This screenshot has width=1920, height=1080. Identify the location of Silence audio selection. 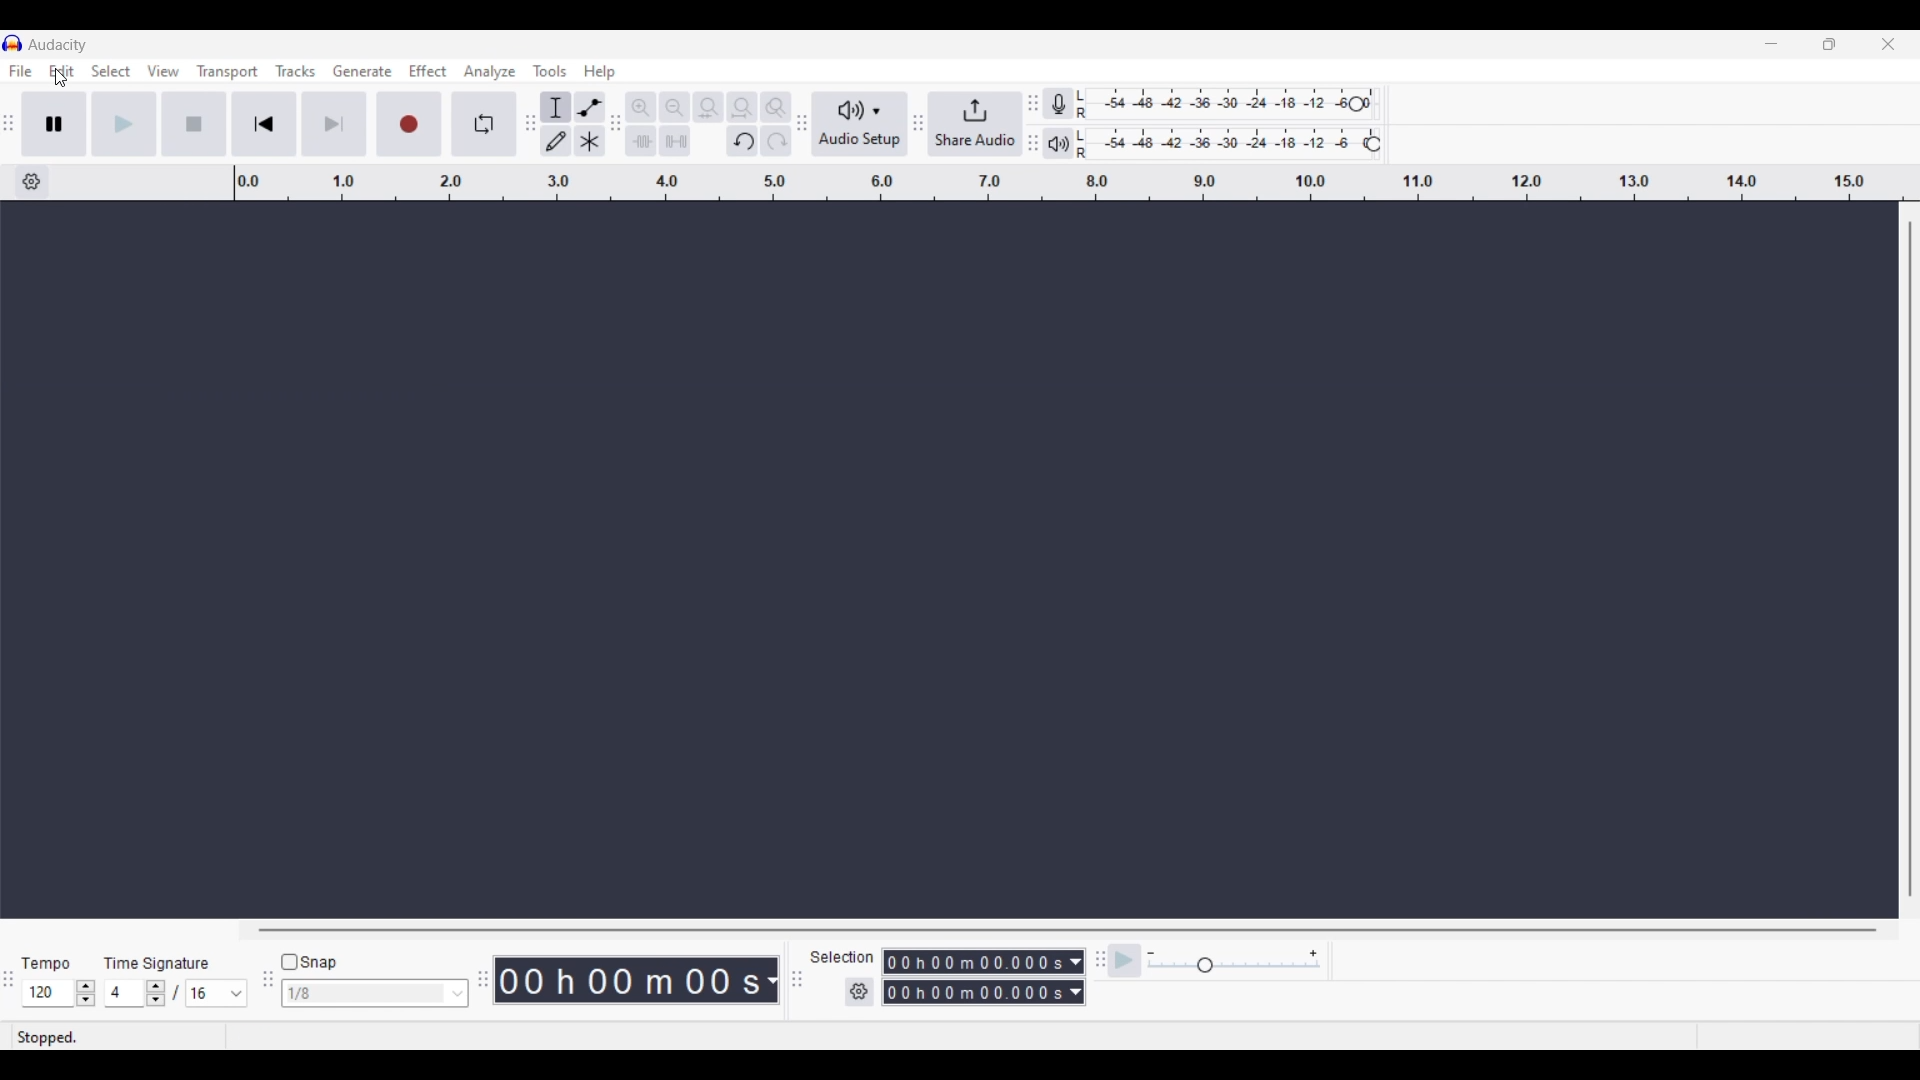
(675, 141).